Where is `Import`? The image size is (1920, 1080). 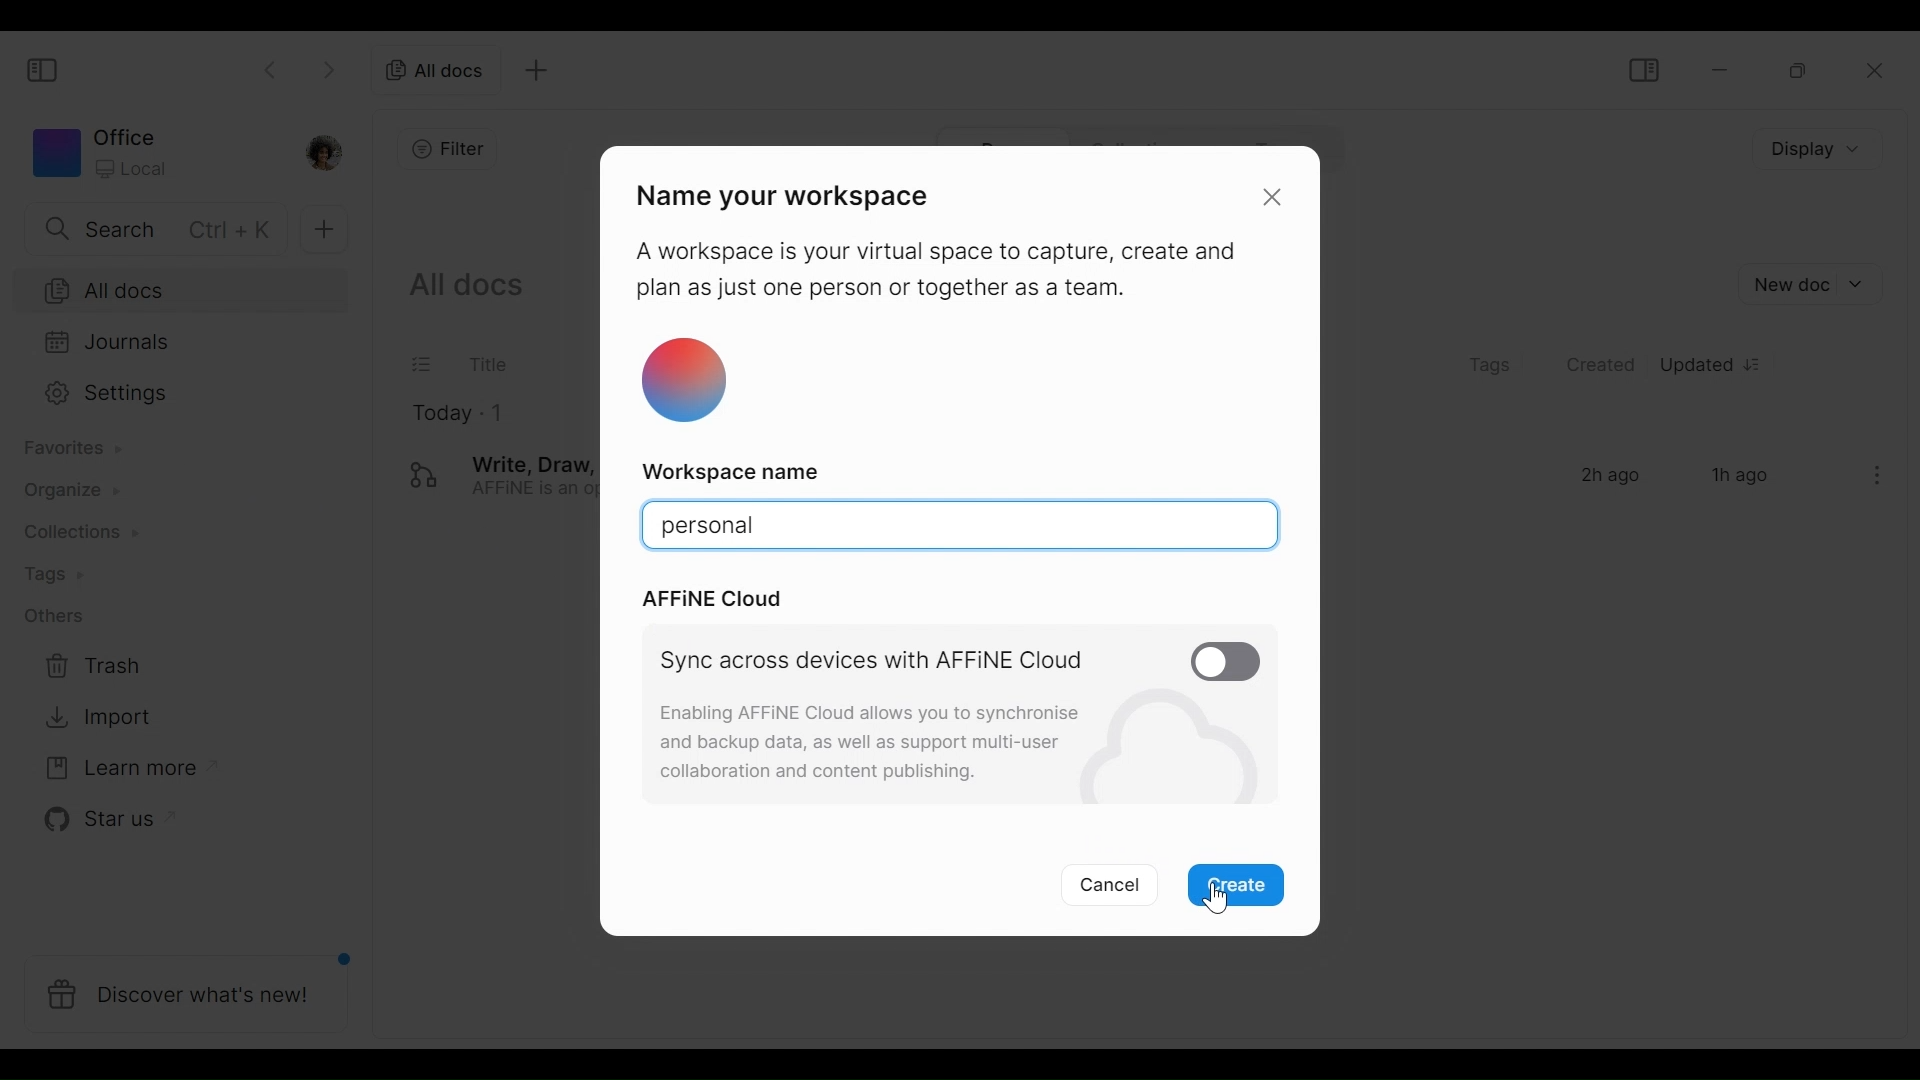
Import is located at coordinates (89, 719).